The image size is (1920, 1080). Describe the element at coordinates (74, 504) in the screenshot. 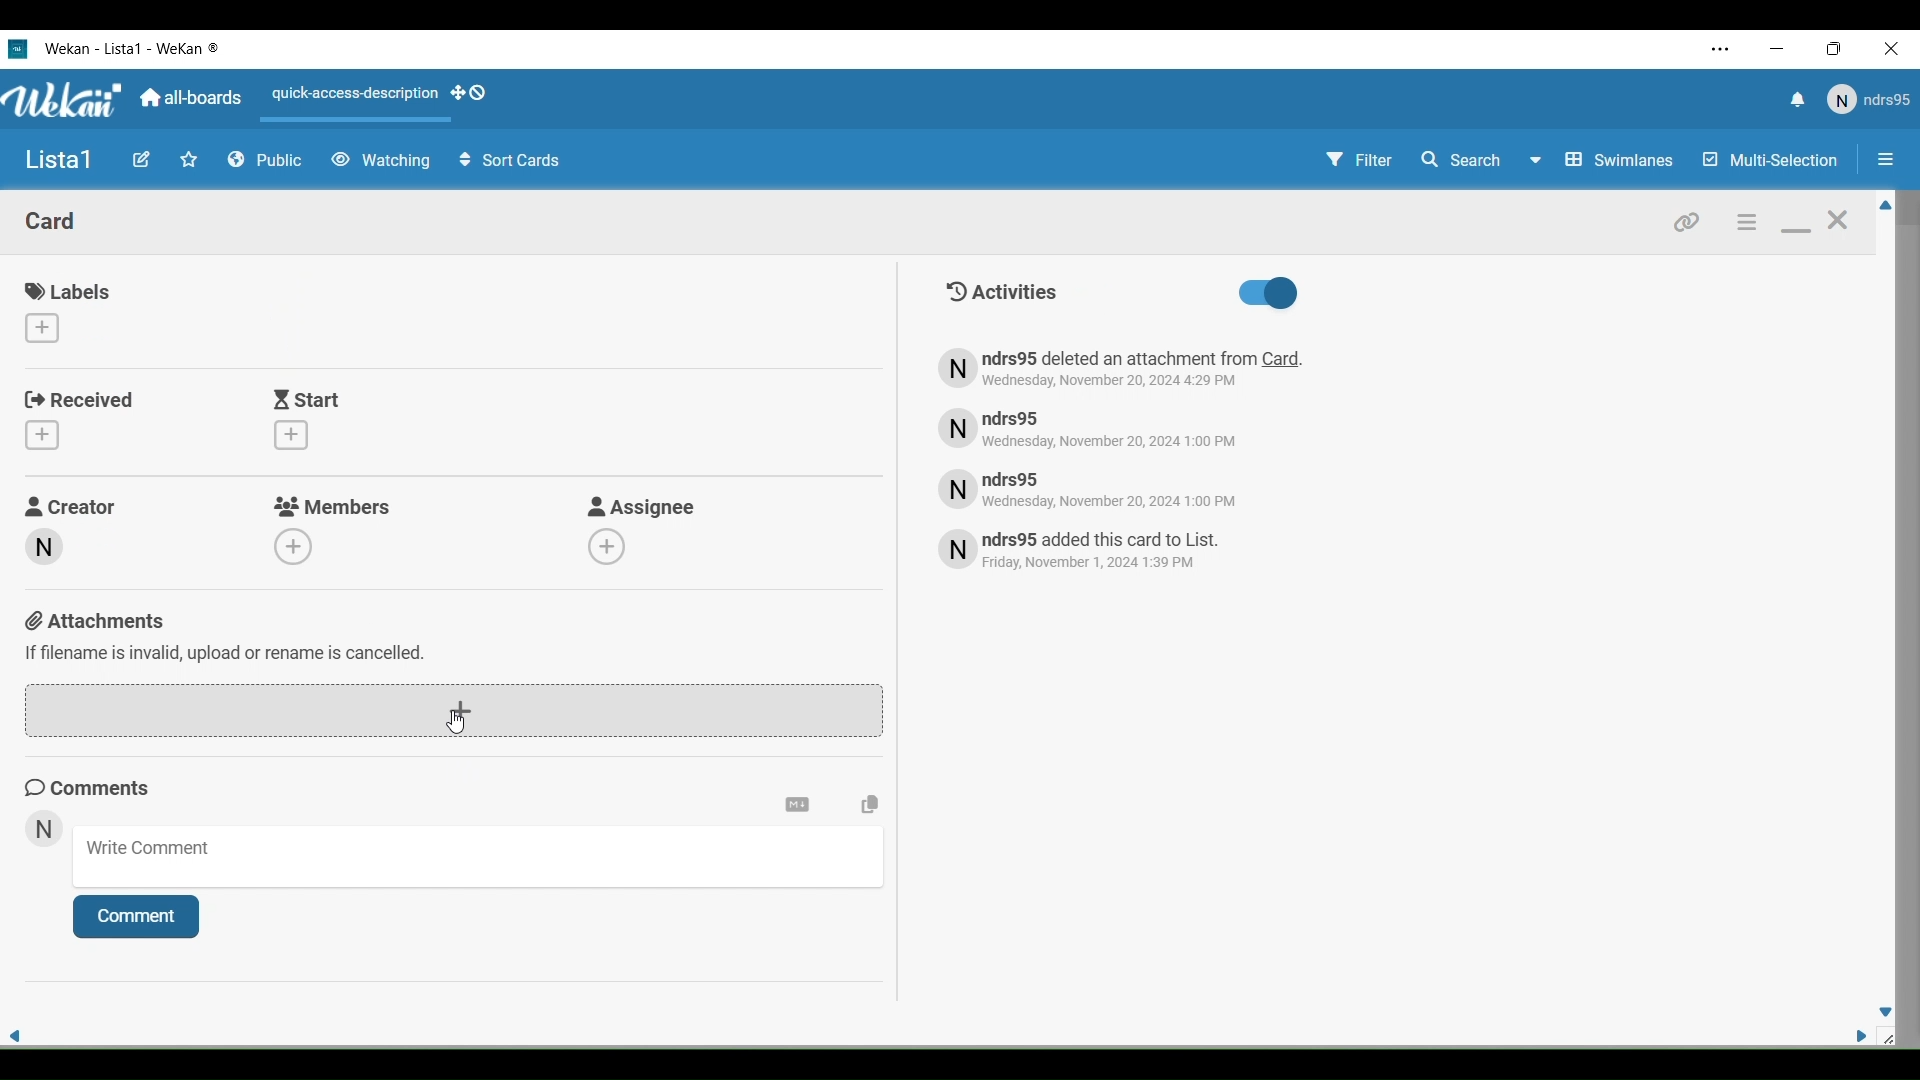

I see `Creator` at that location.